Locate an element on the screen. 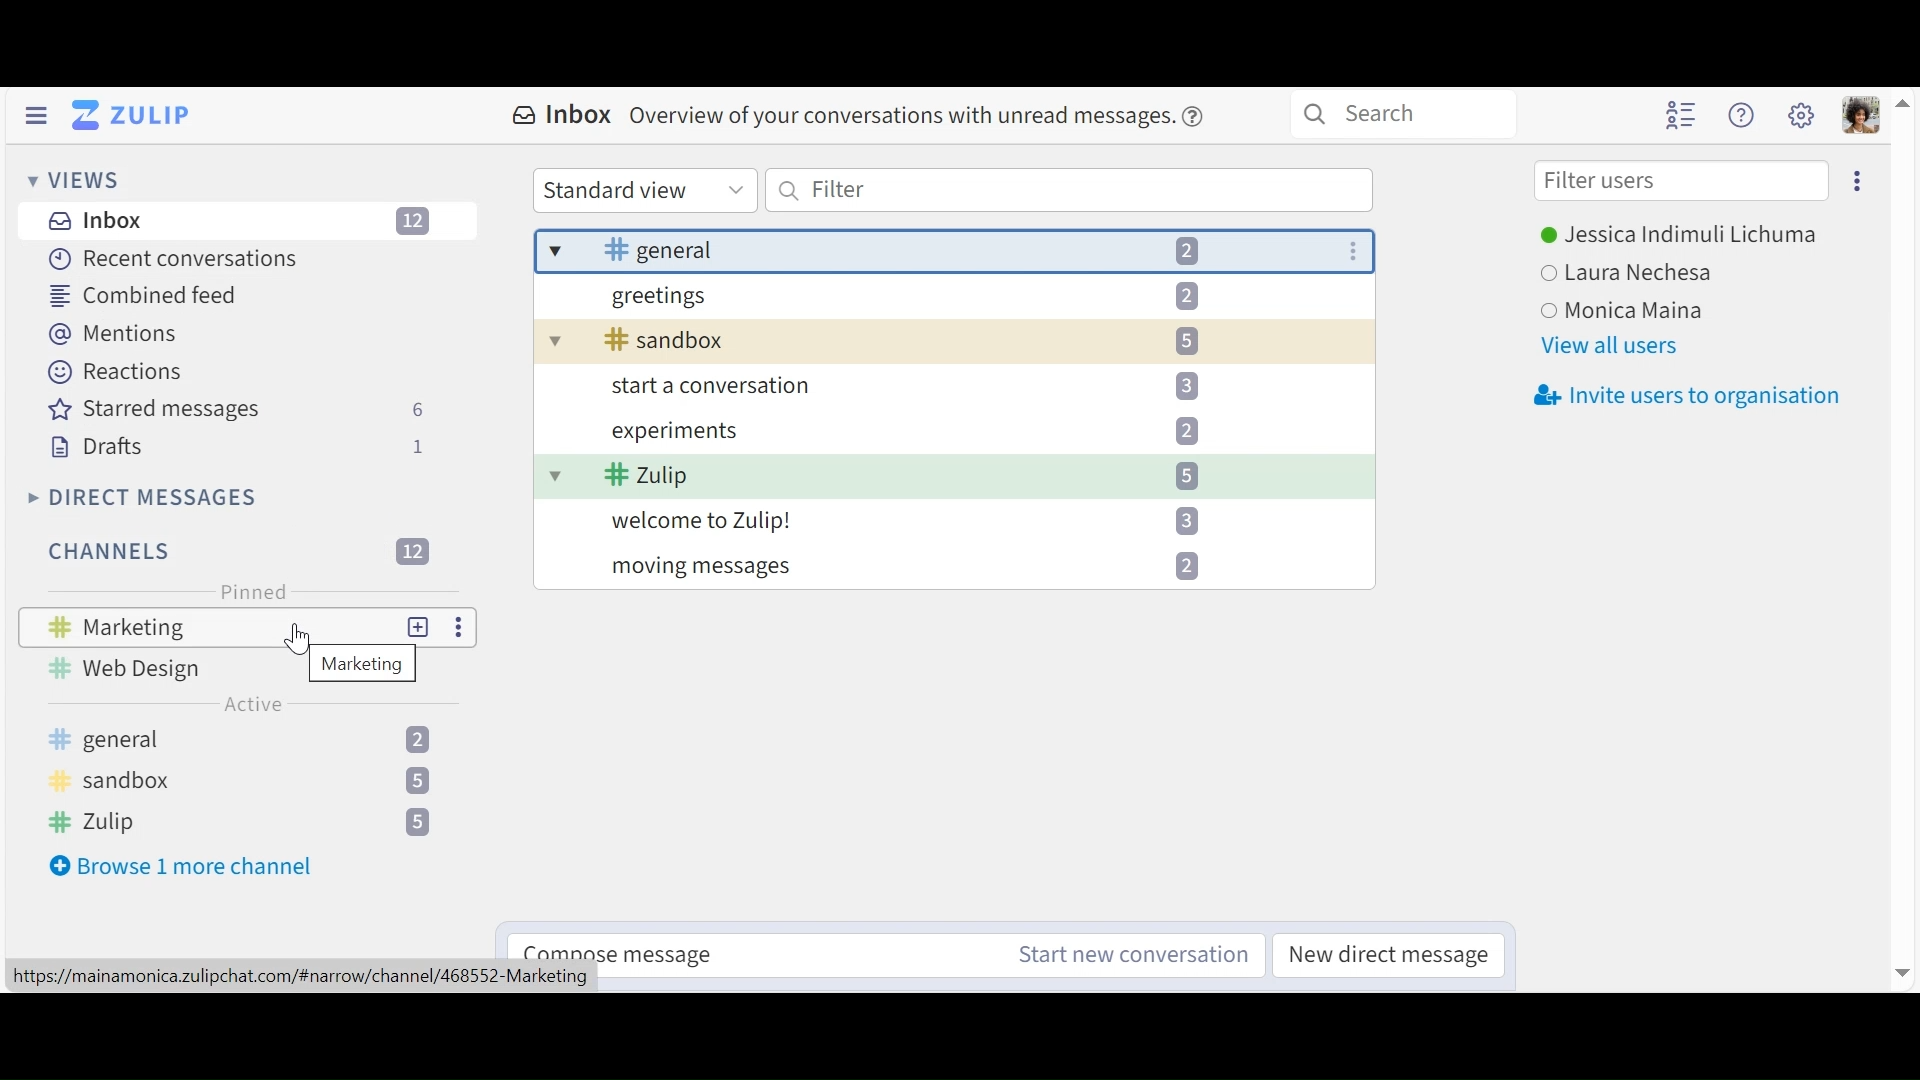 This screenshot has height=1080, width=1920. Filter Channels is located at coordinates (235, 551).